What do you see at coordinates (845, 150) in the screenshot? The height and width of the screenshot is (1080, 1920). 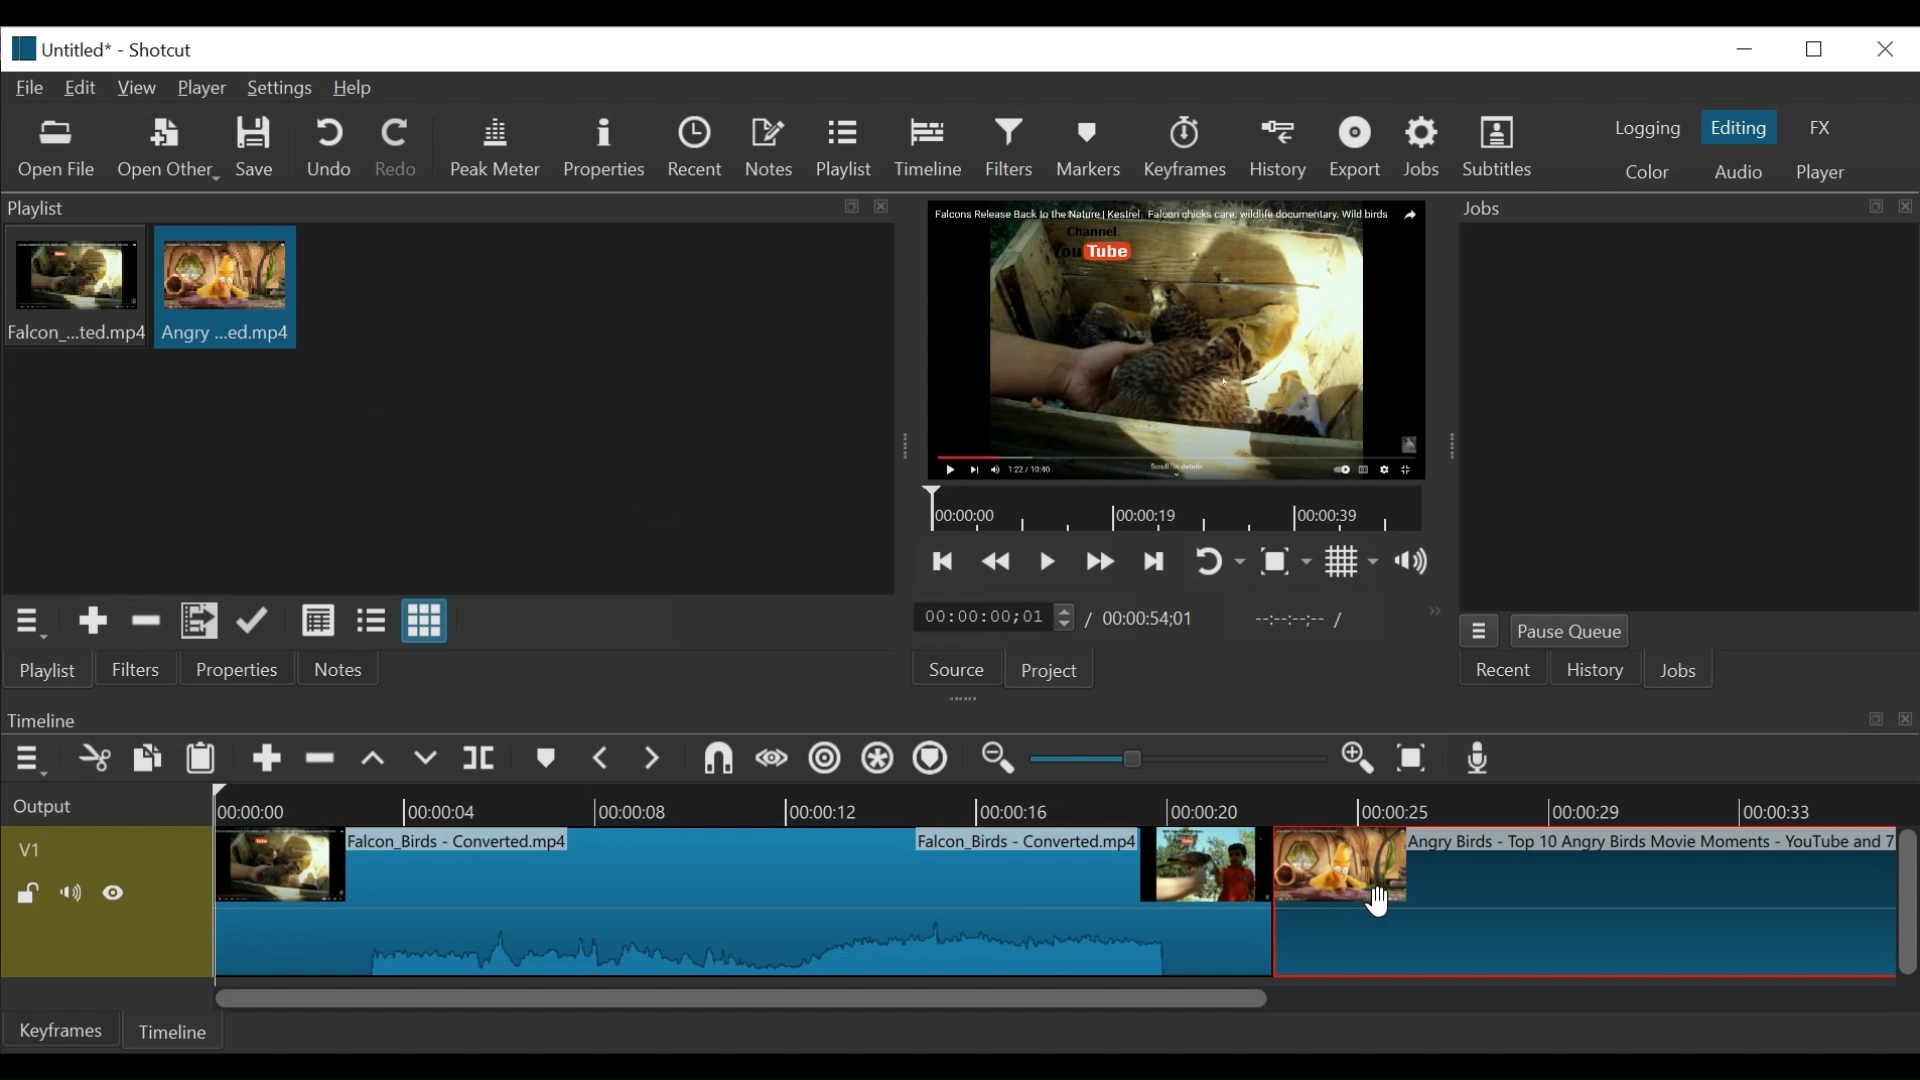 I see `Playlist` at bounding box center [845, 150].